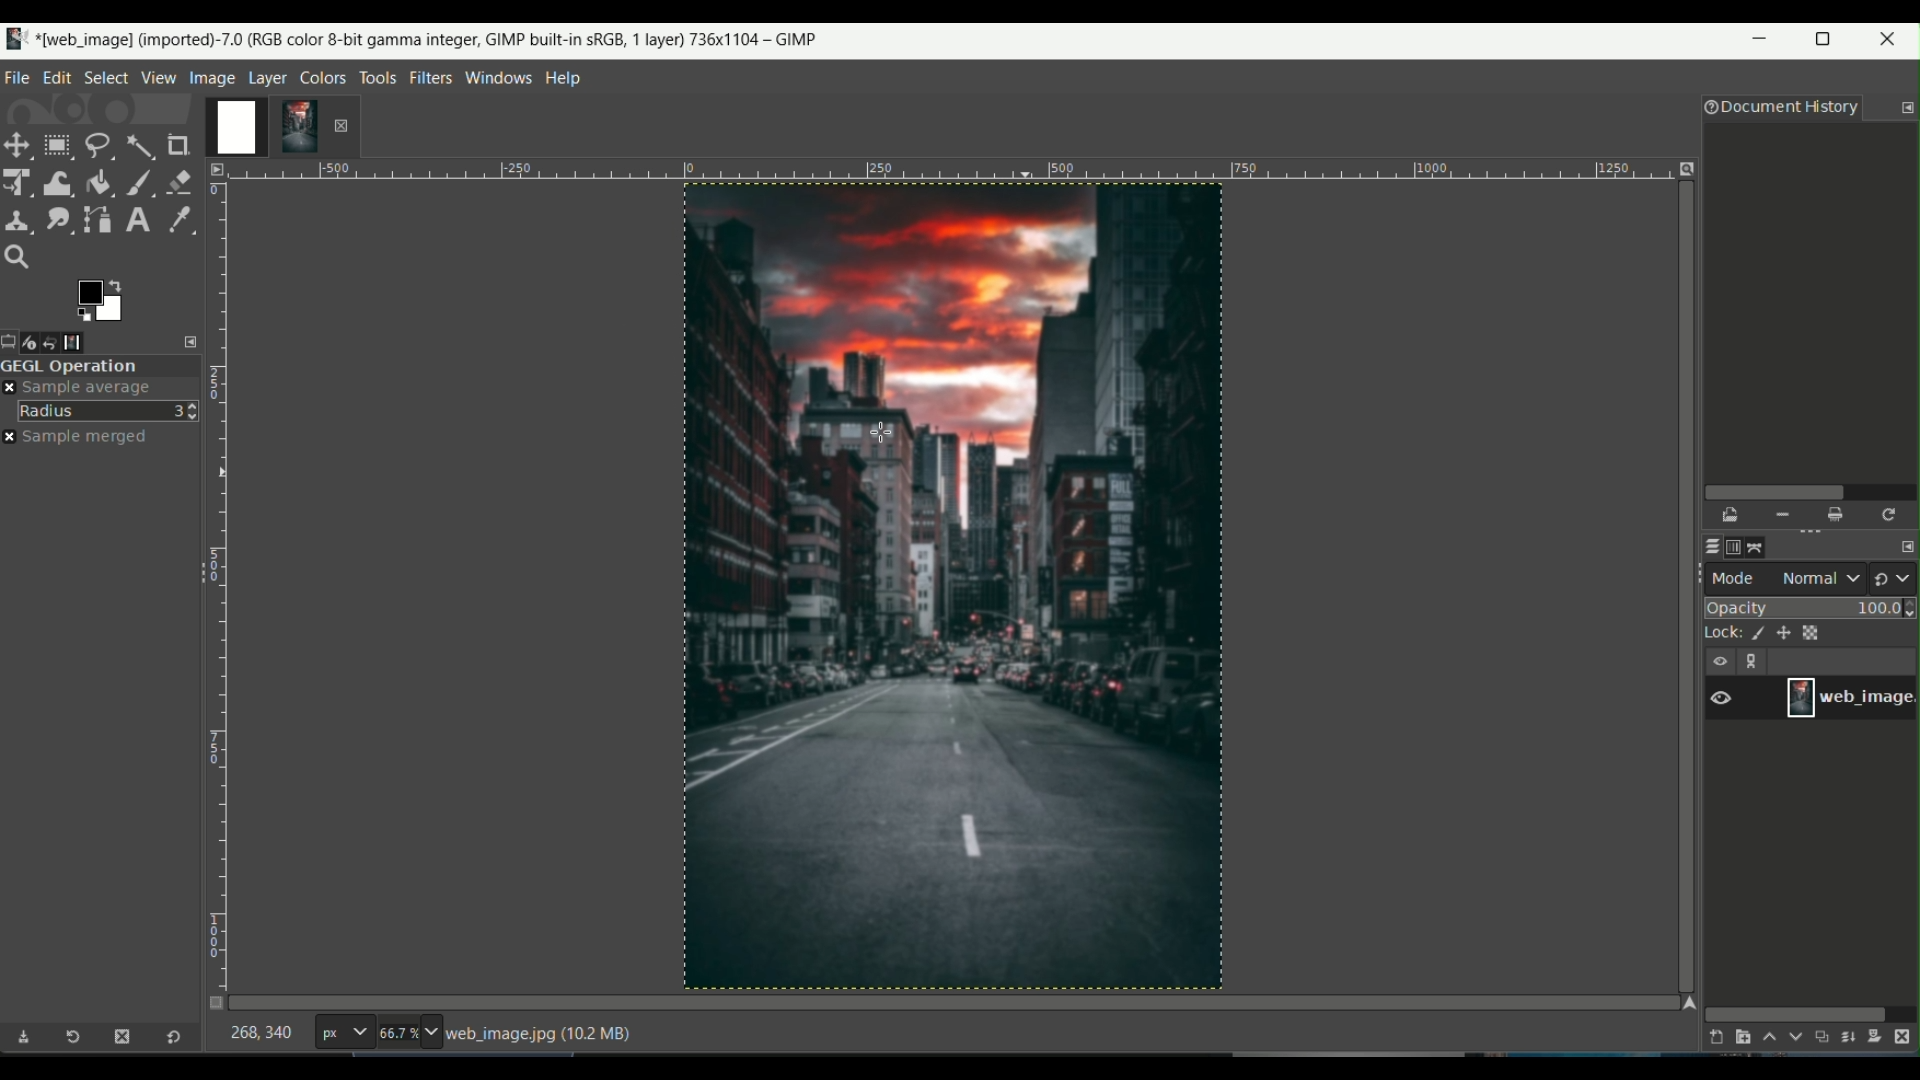  Describe the element at coordinates (1781, 515) in the screenshot. I see `remove the selected entry` at that location.